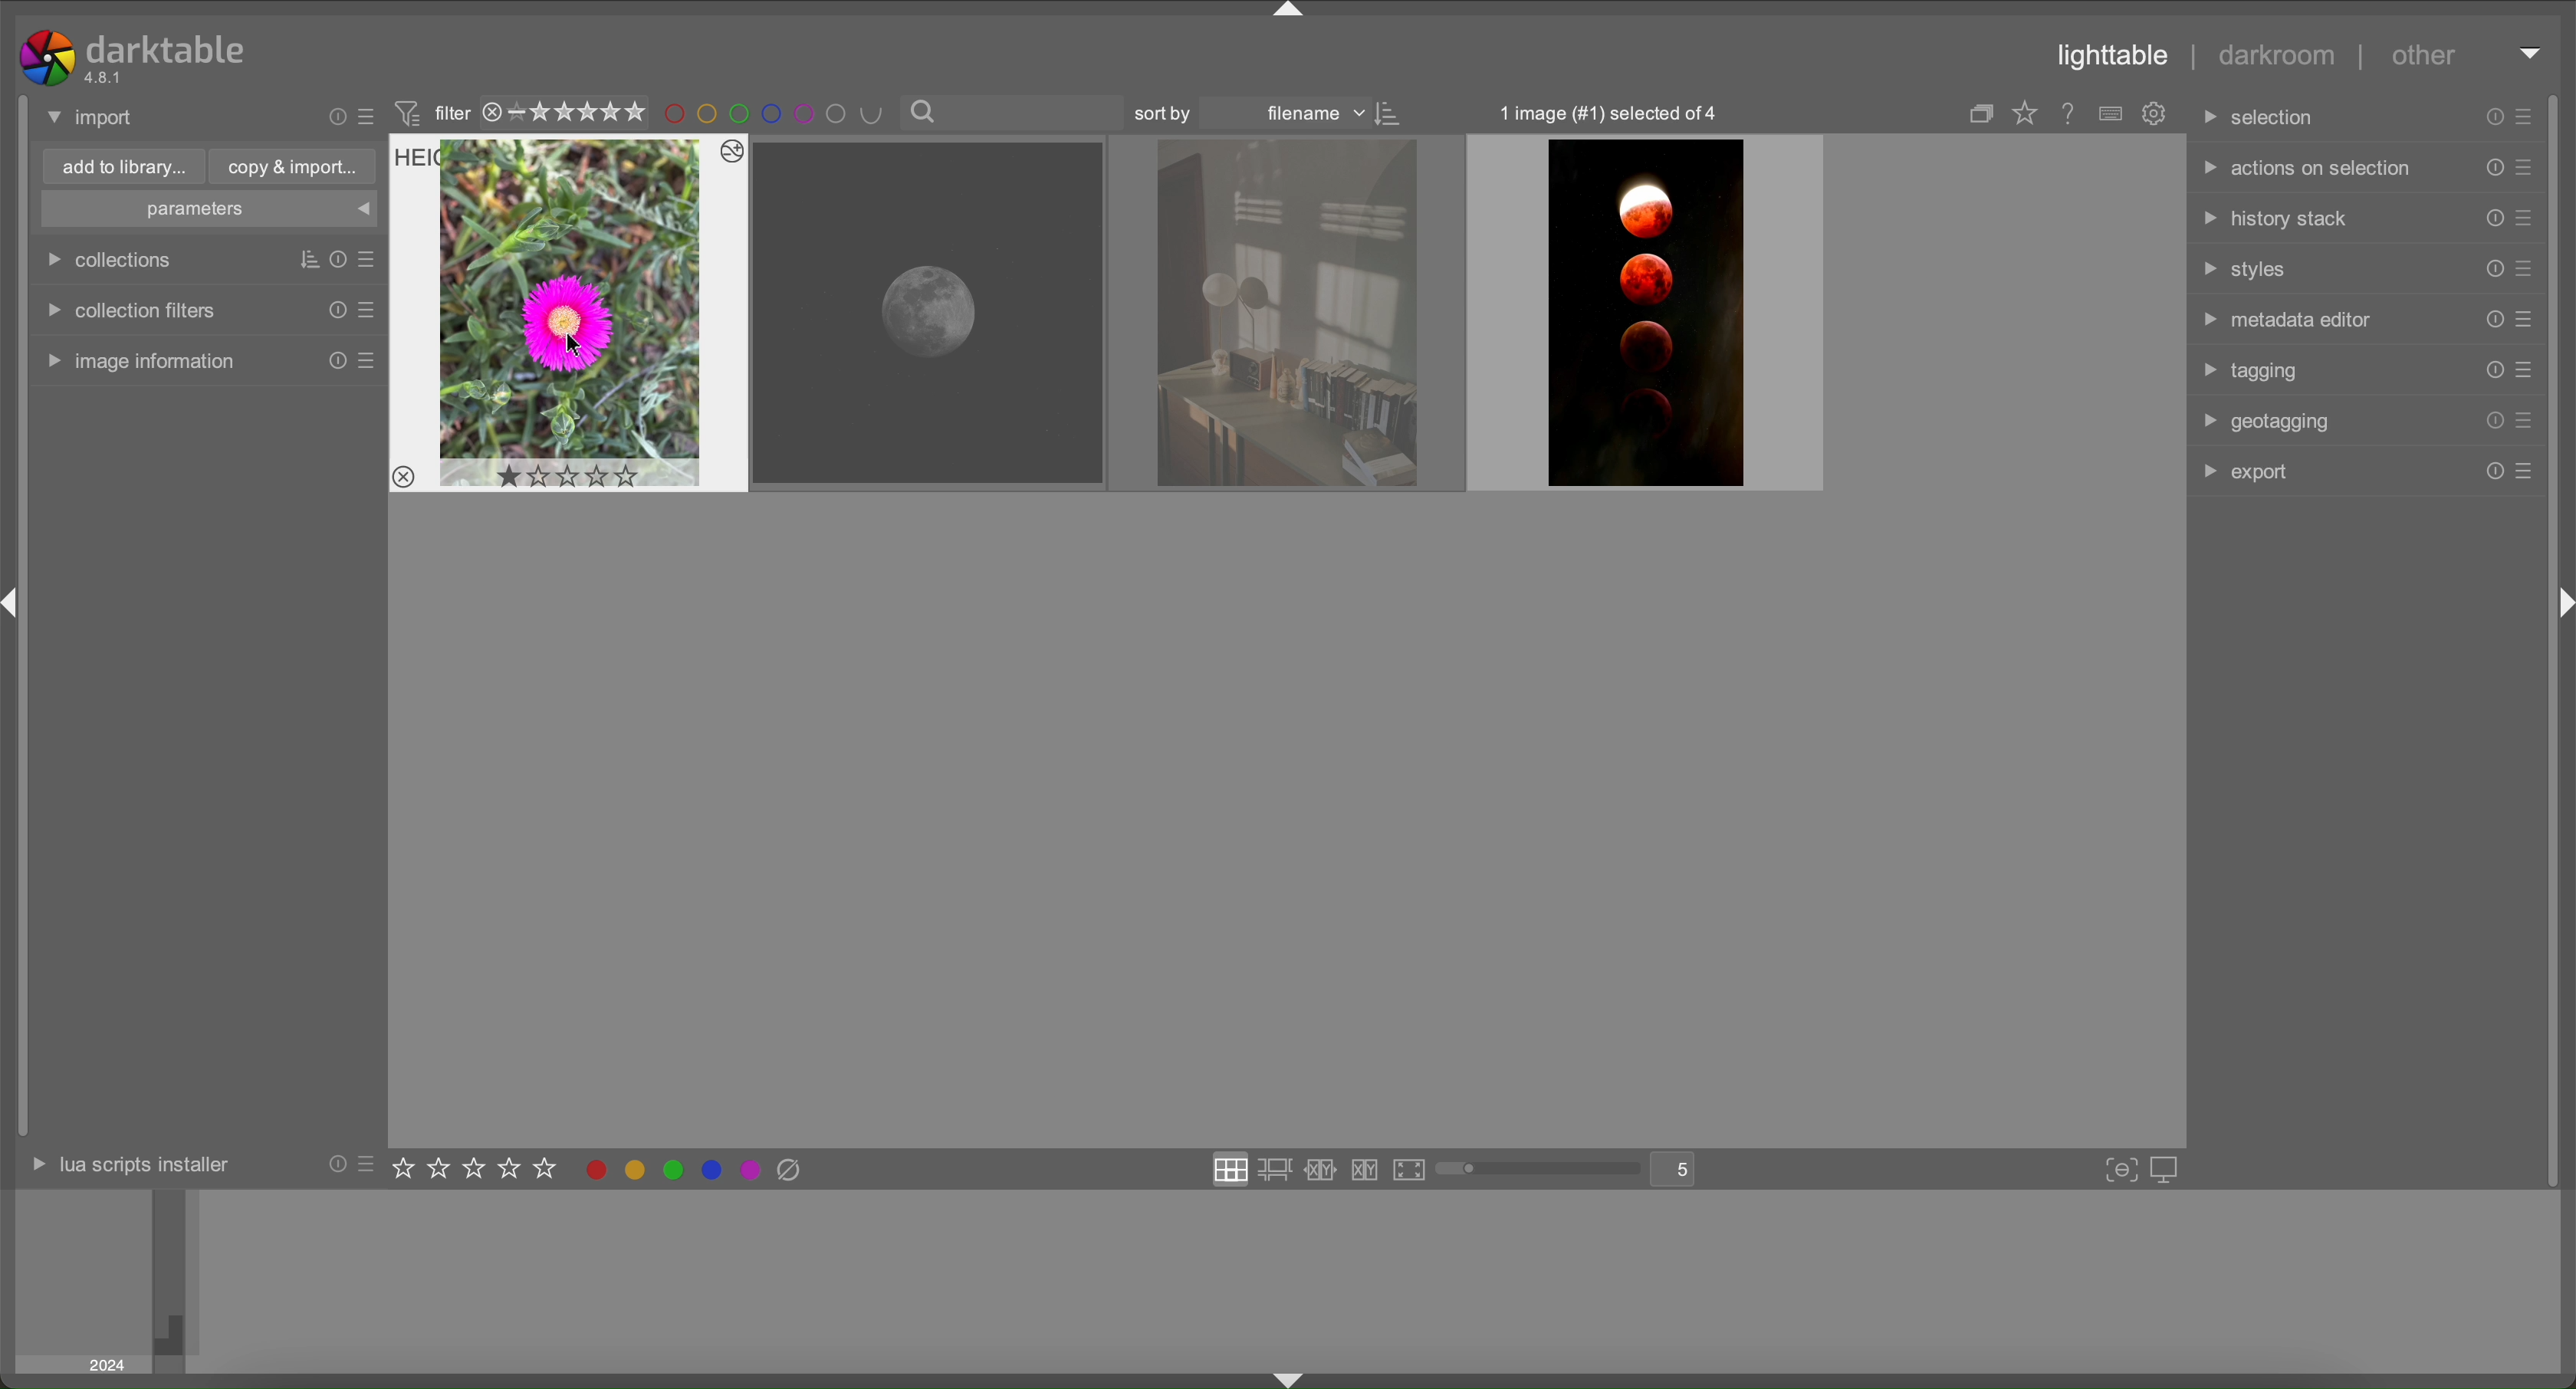  Describe the element at coordinates (778, 115) in the screenshot. I see `filter by images color level` at that location.